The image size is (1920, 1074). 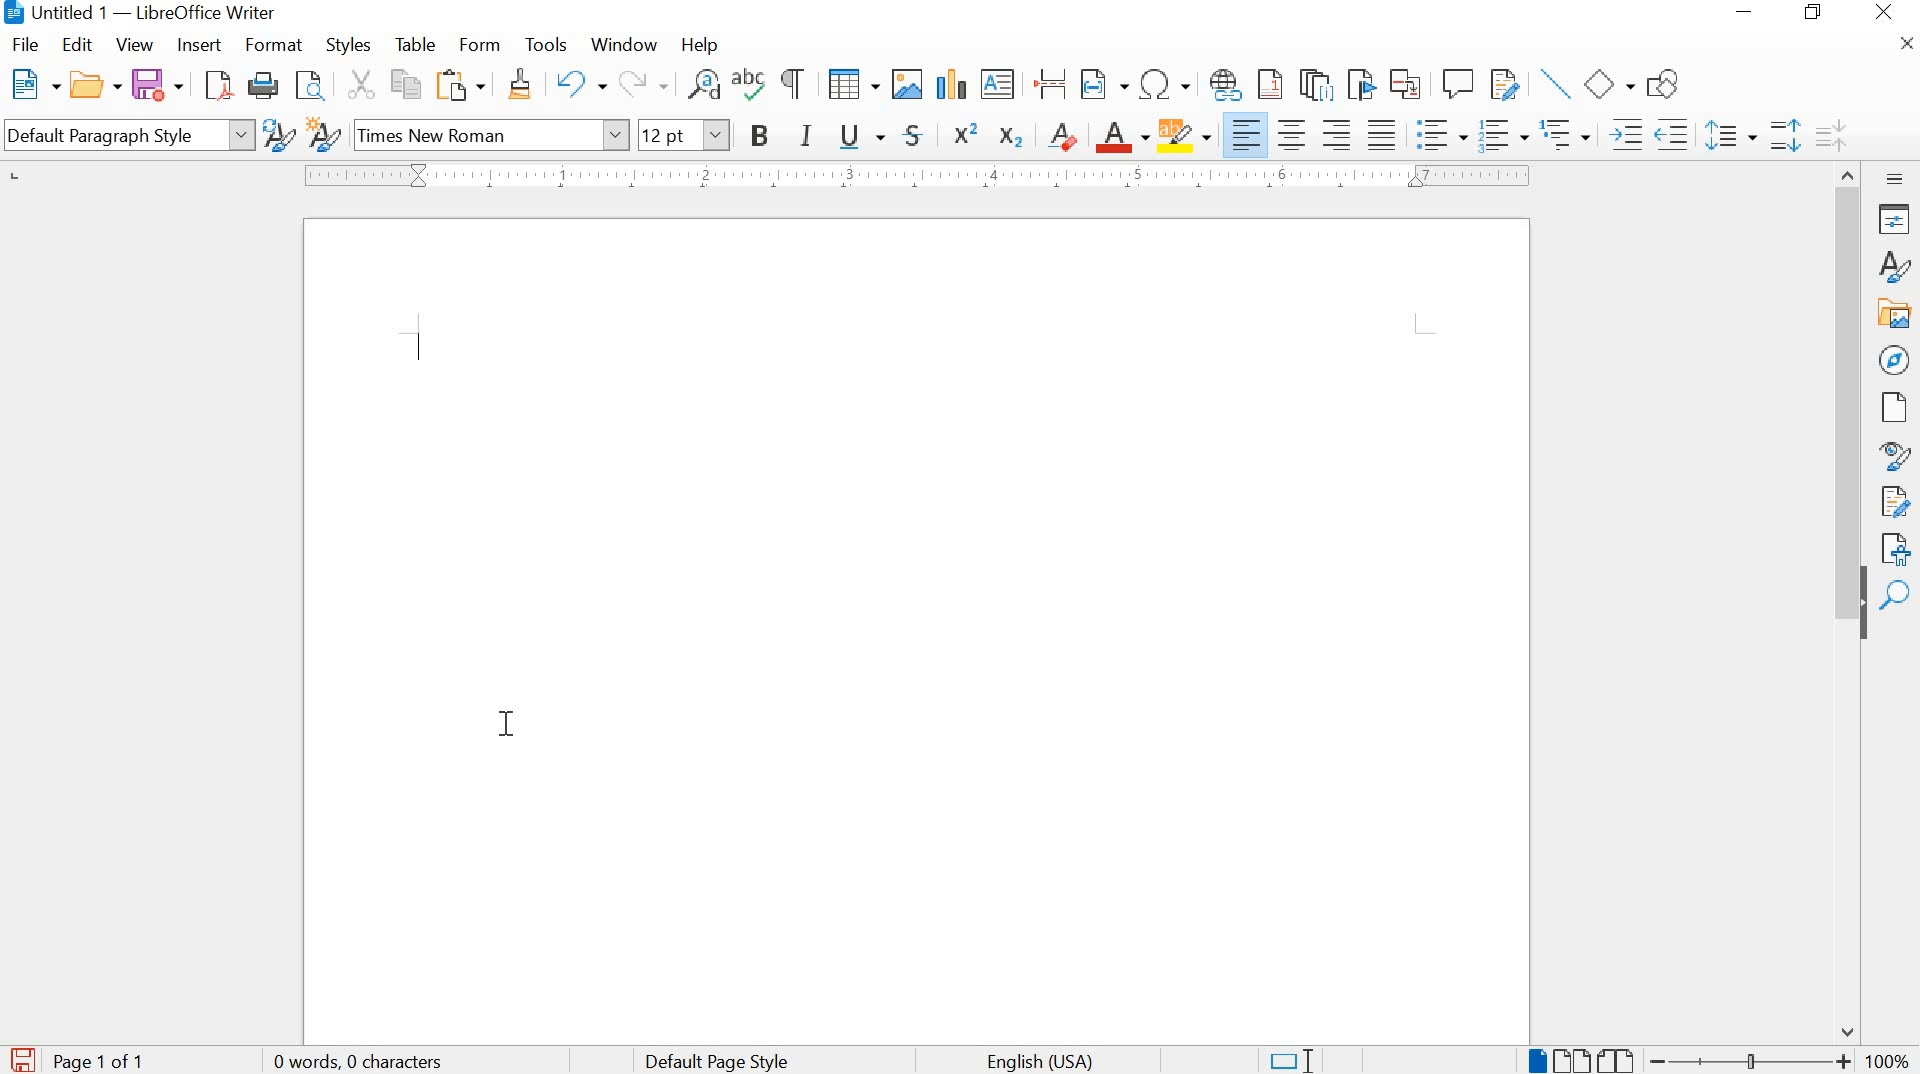 I want to click on SUBSCRIPT, so click(x=1012, y=134).